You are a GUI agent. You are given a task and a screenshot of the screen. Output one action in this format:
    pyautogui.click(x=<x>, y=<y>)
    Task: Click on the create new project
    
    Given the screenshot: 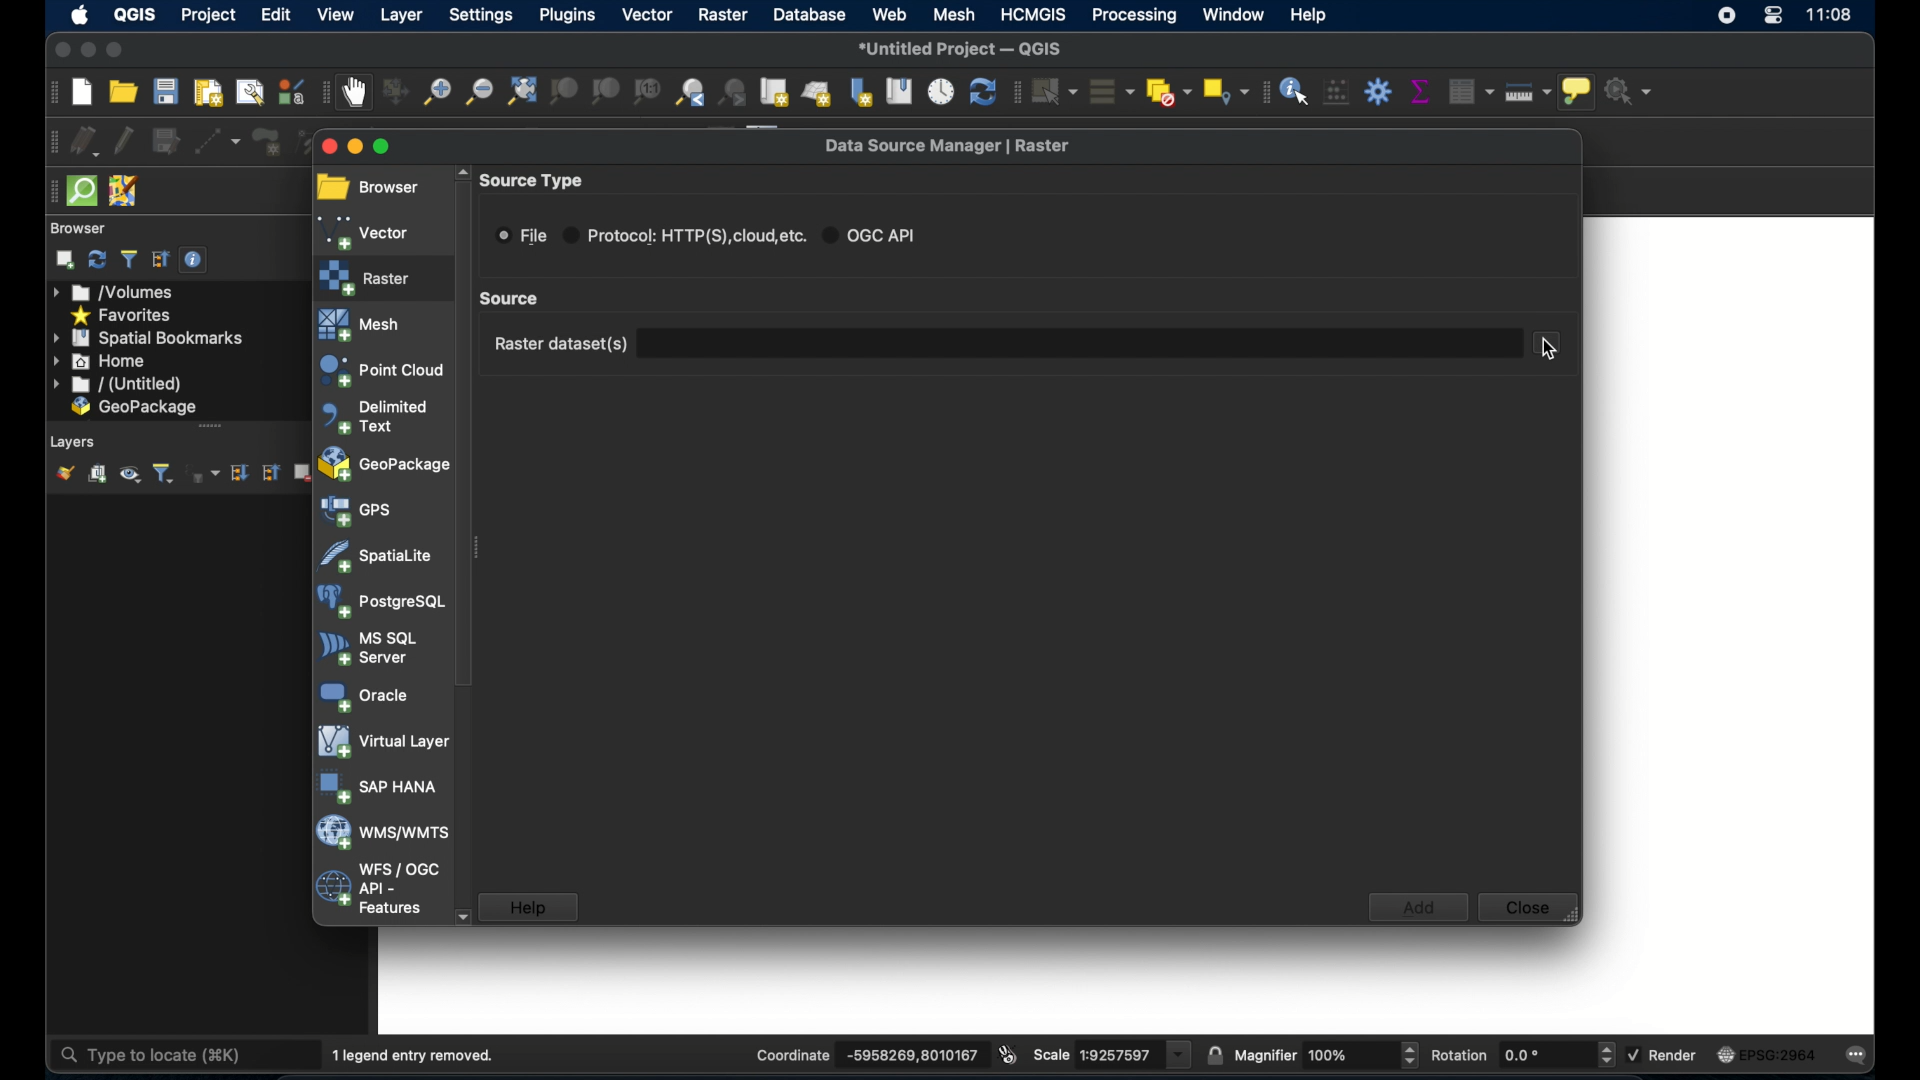 What is the action you would take?
    pyautogui.click(x=81, y=92)
    